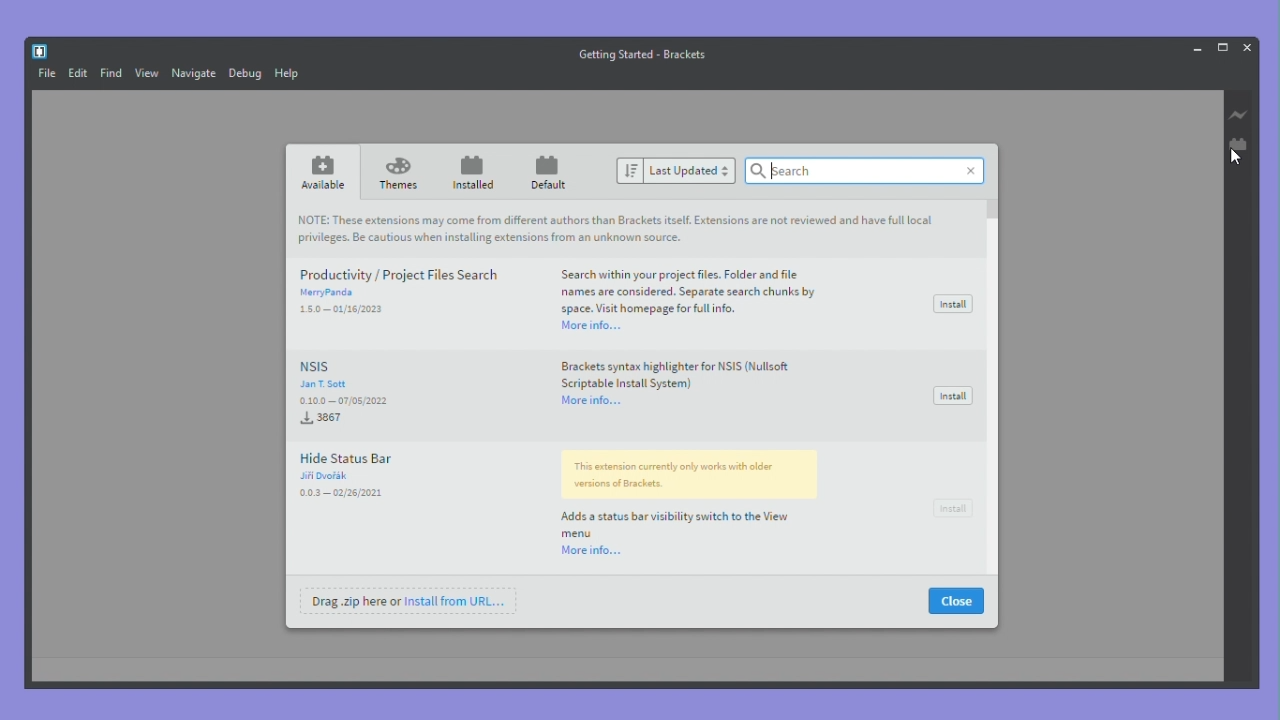 The height and width of the screenshot is (720, 1280). Describe the element at coordinates (464, 601) in the screenshot. I see `Install from URL...` at that location.